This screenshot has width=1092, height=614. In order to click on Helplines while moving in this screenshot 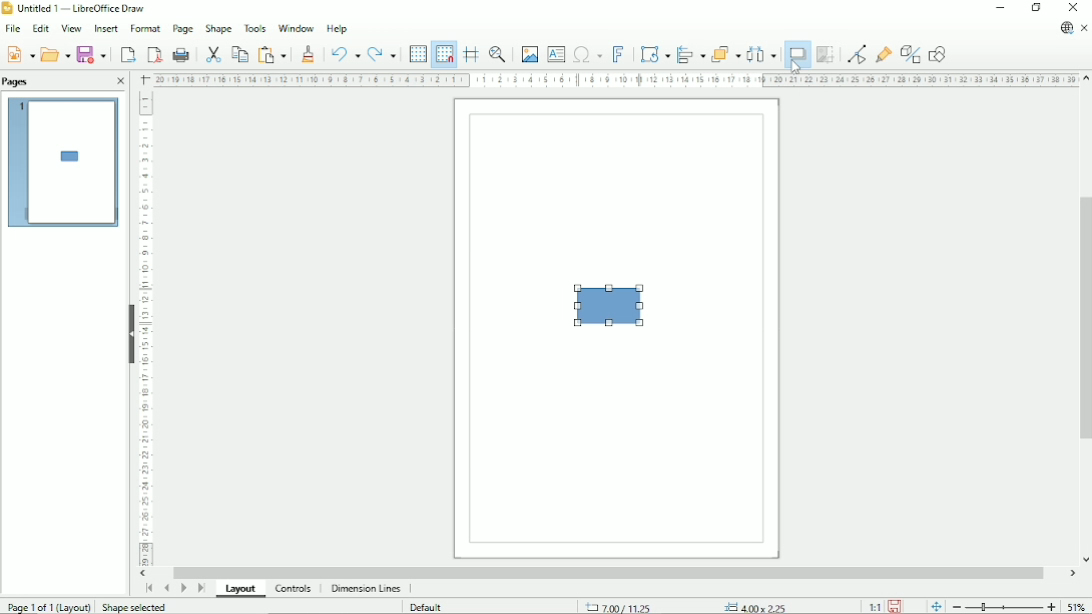, I will do `click(472, 53)`.